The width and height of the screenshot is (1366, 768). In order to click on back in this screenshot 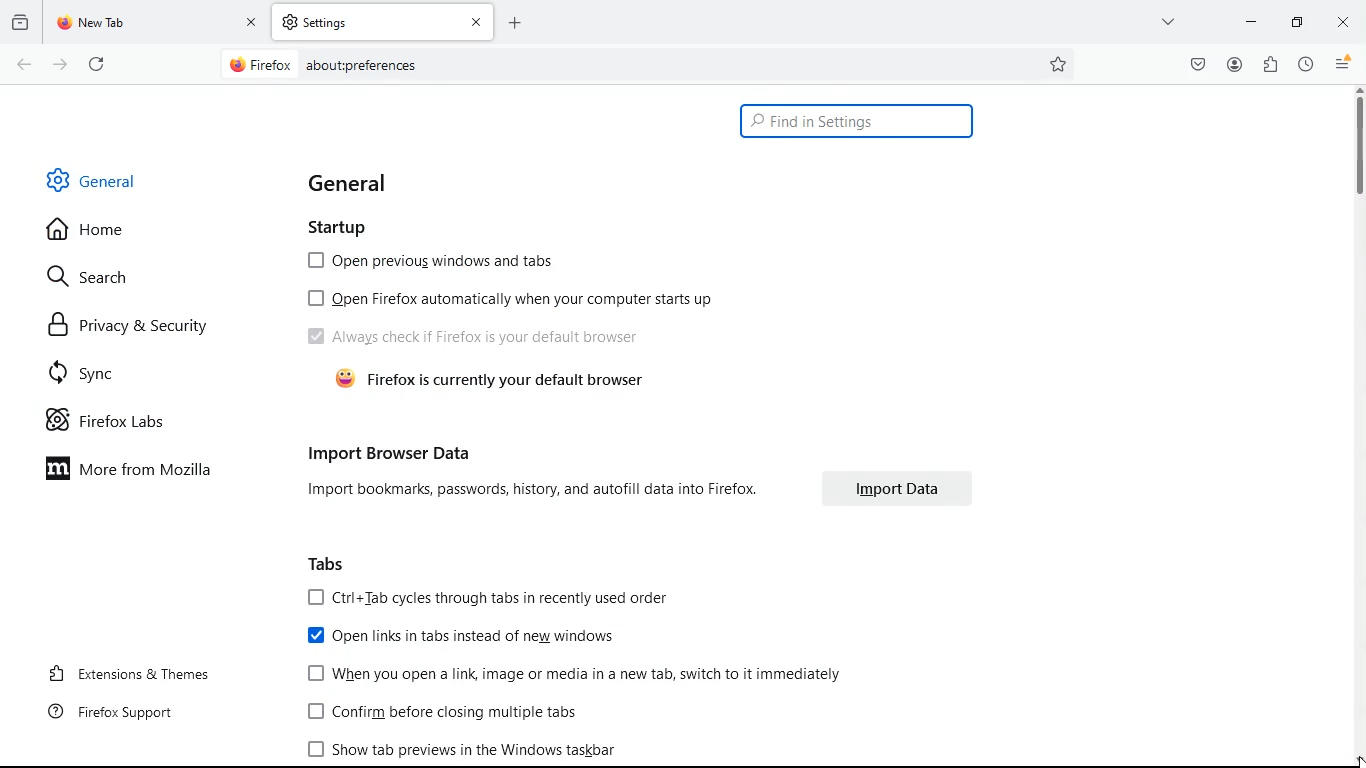, I will do `click(22, 65)`.